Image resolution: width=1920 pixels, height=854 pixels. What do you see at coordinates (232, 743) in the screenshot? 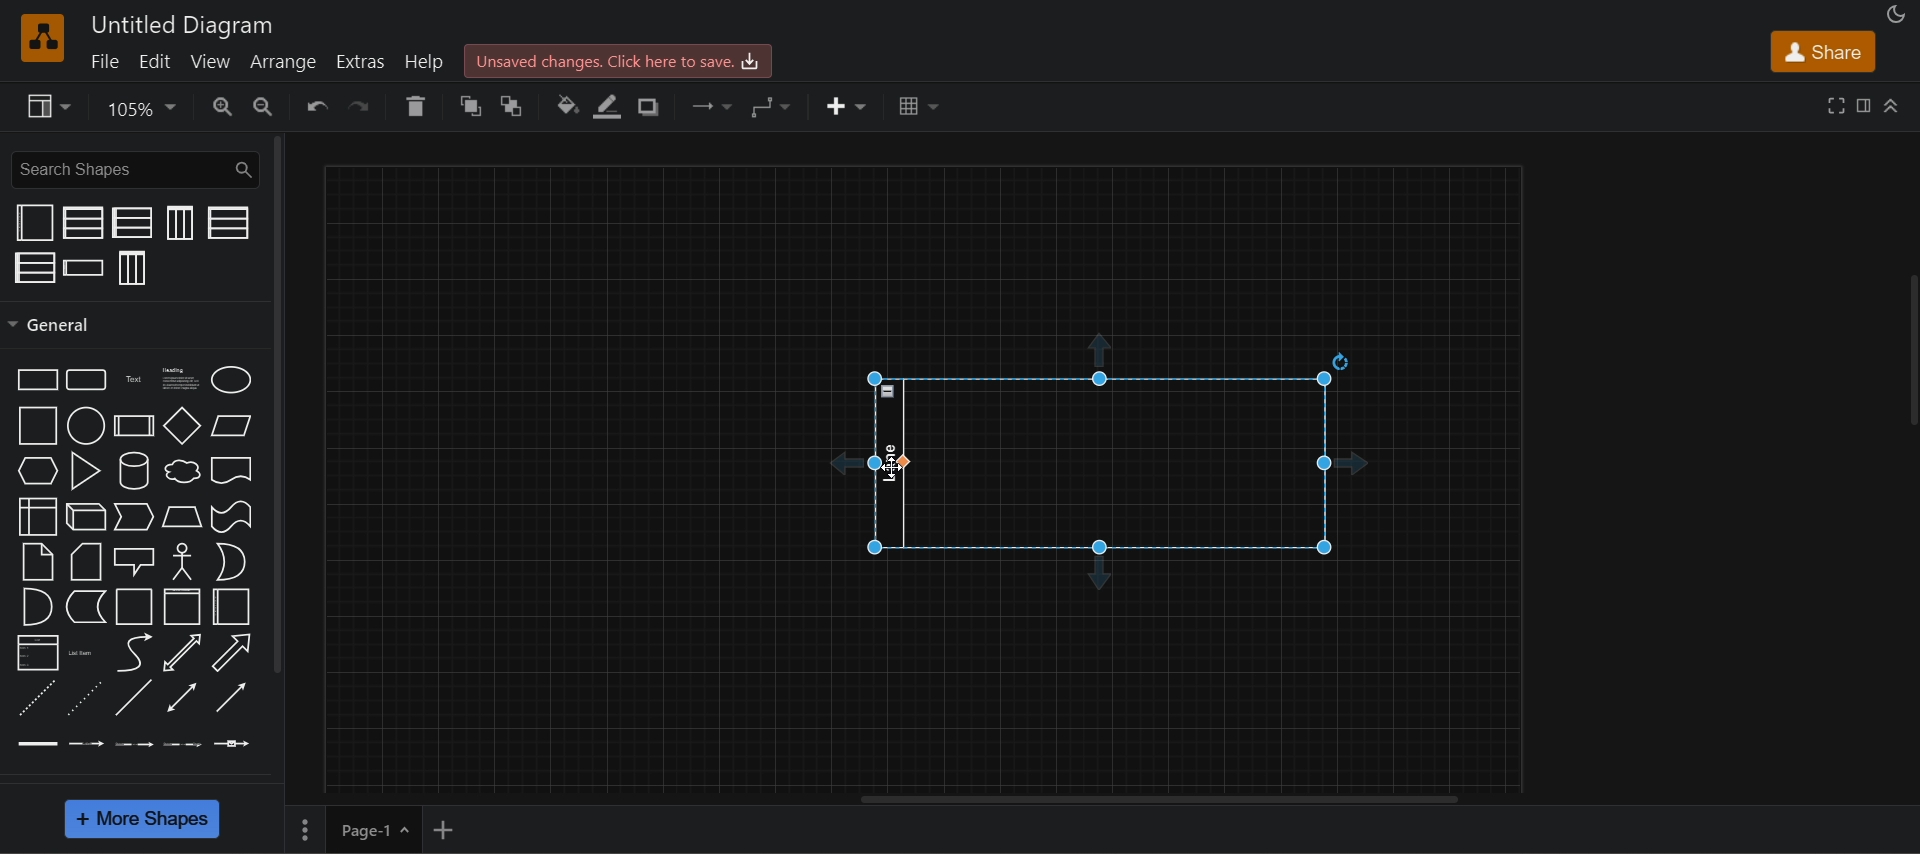
I see `connector with symbol` at bounding box center [232, 743].